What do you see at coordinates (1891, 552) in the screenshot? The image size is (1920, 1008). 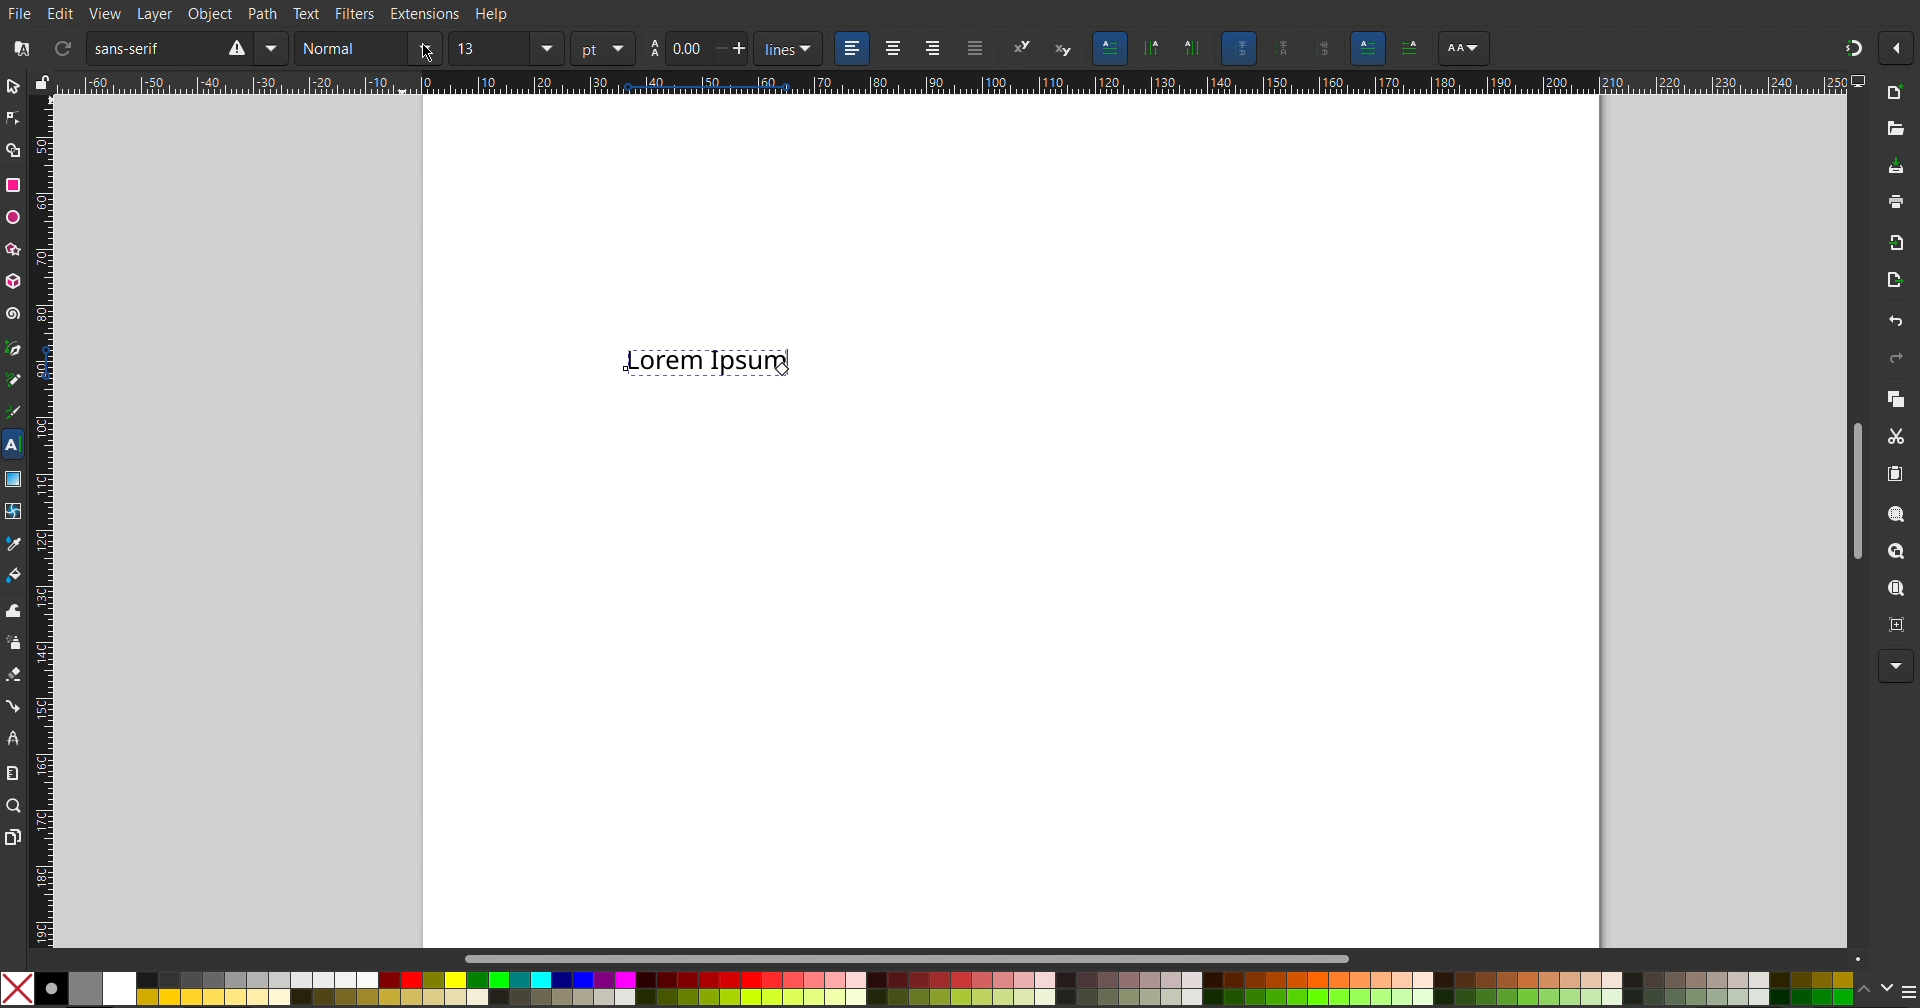 I see `Zoom Drawing` at bounding box center [1891, 552].